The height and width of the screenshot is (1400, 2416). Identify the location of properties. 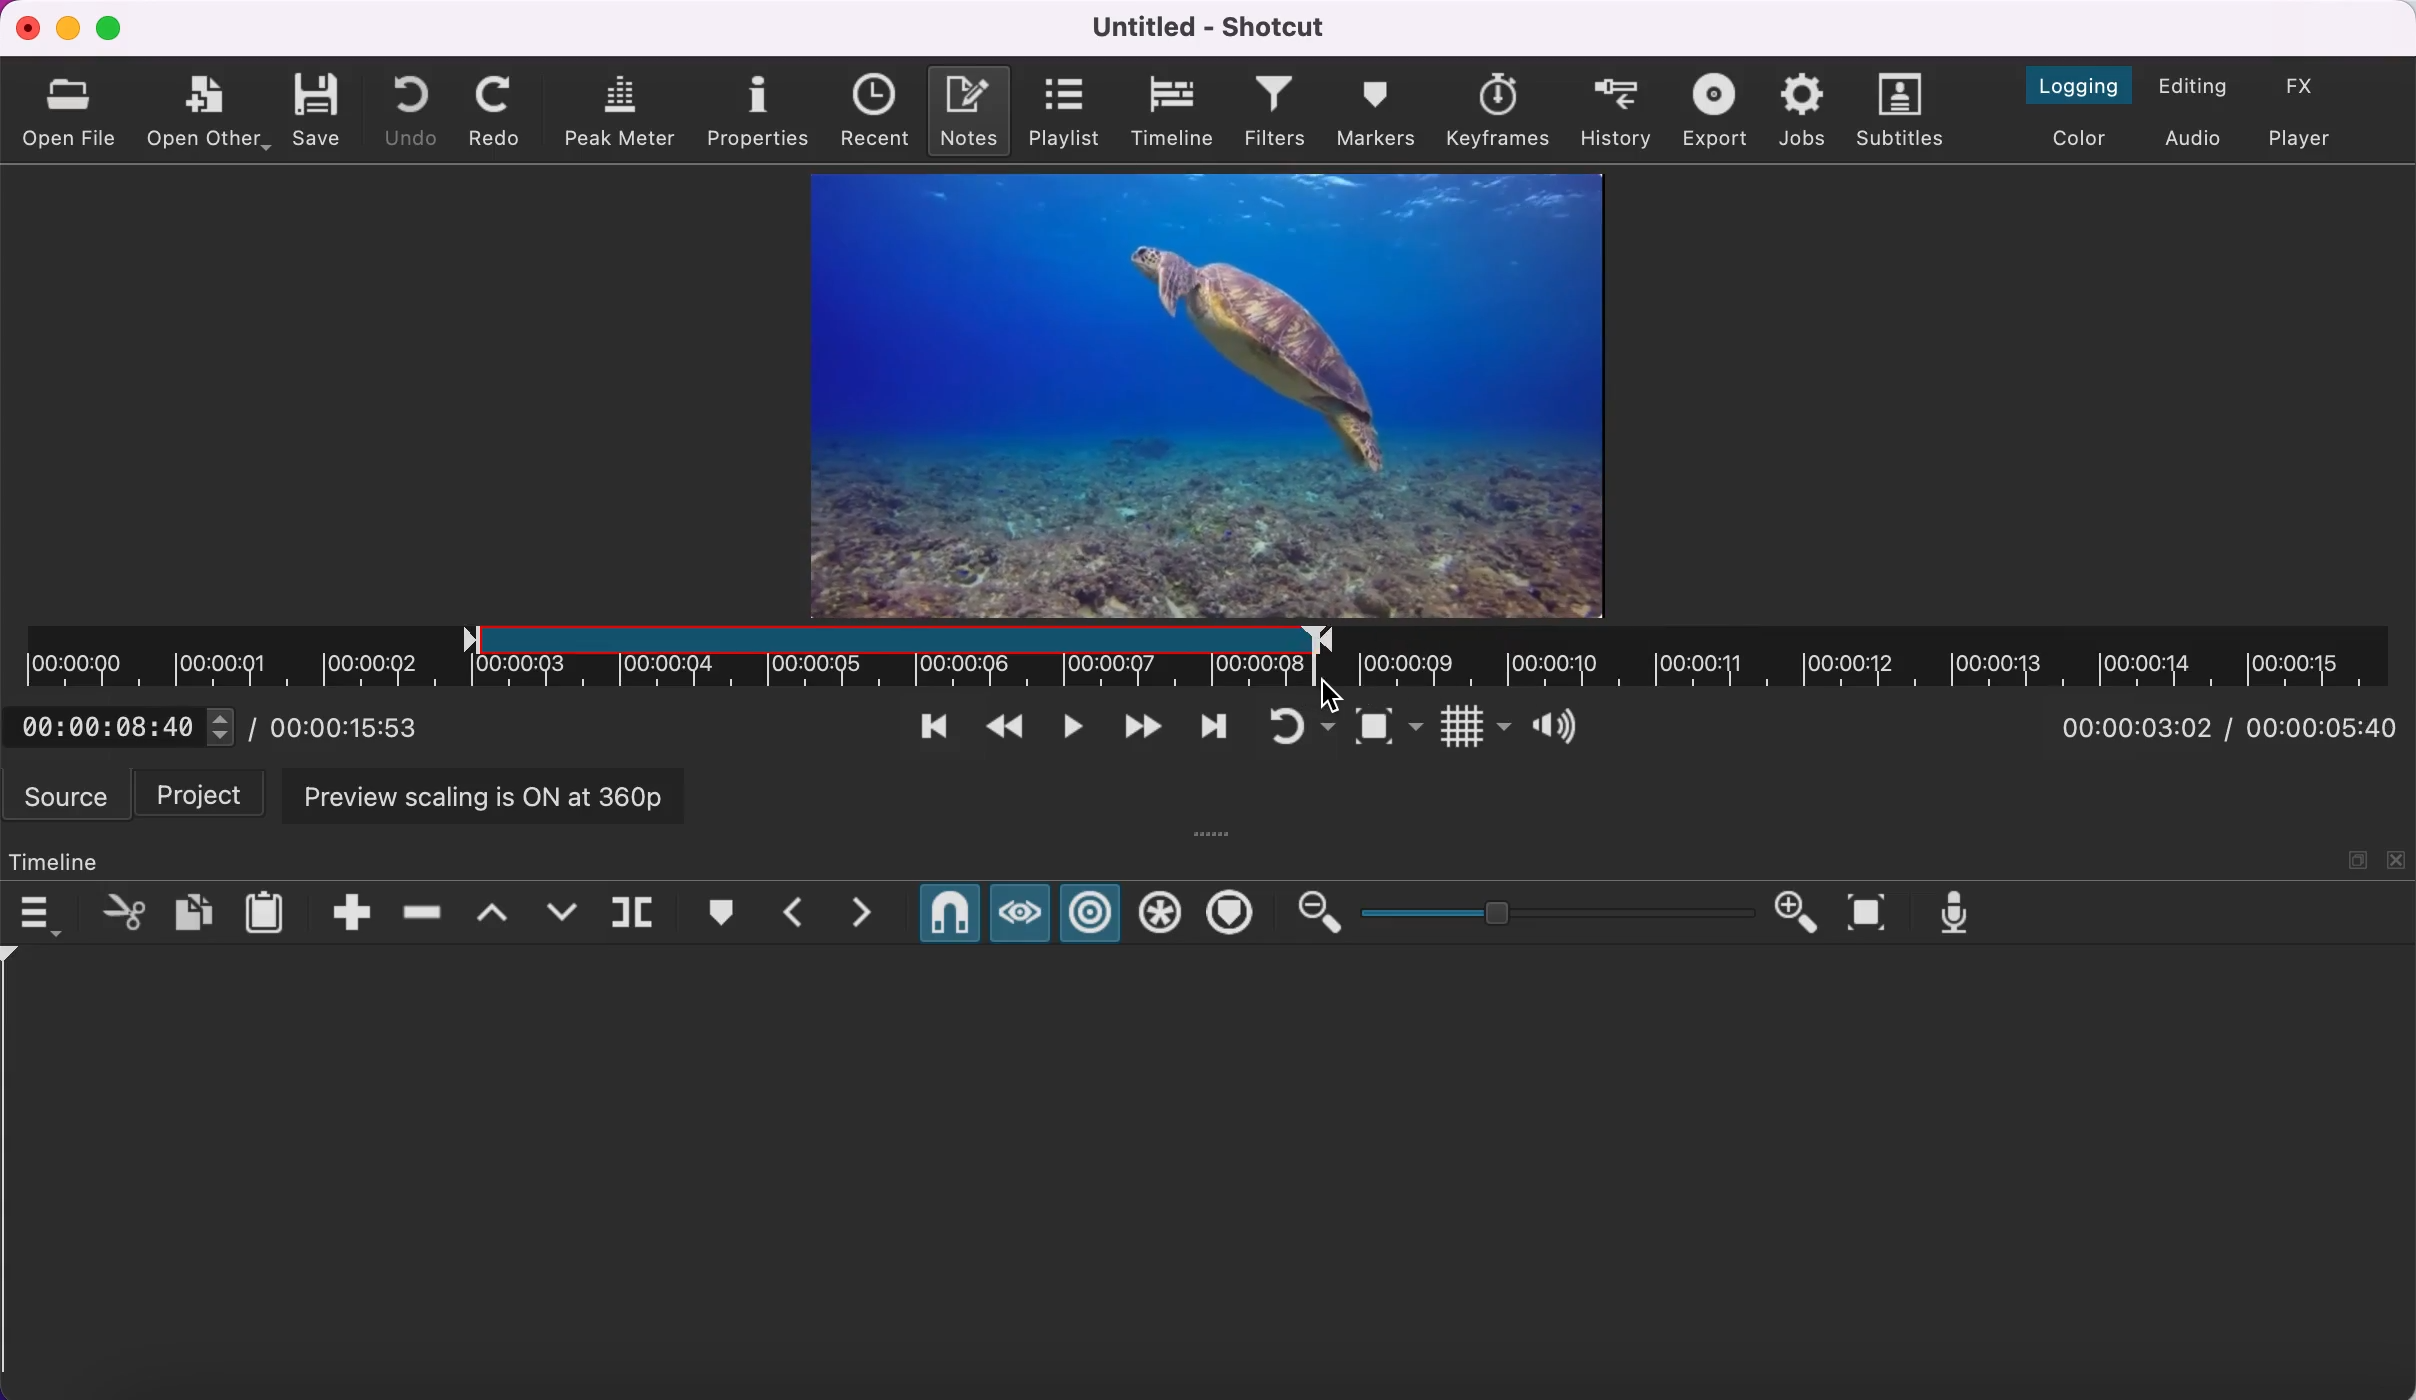
(760, 108).